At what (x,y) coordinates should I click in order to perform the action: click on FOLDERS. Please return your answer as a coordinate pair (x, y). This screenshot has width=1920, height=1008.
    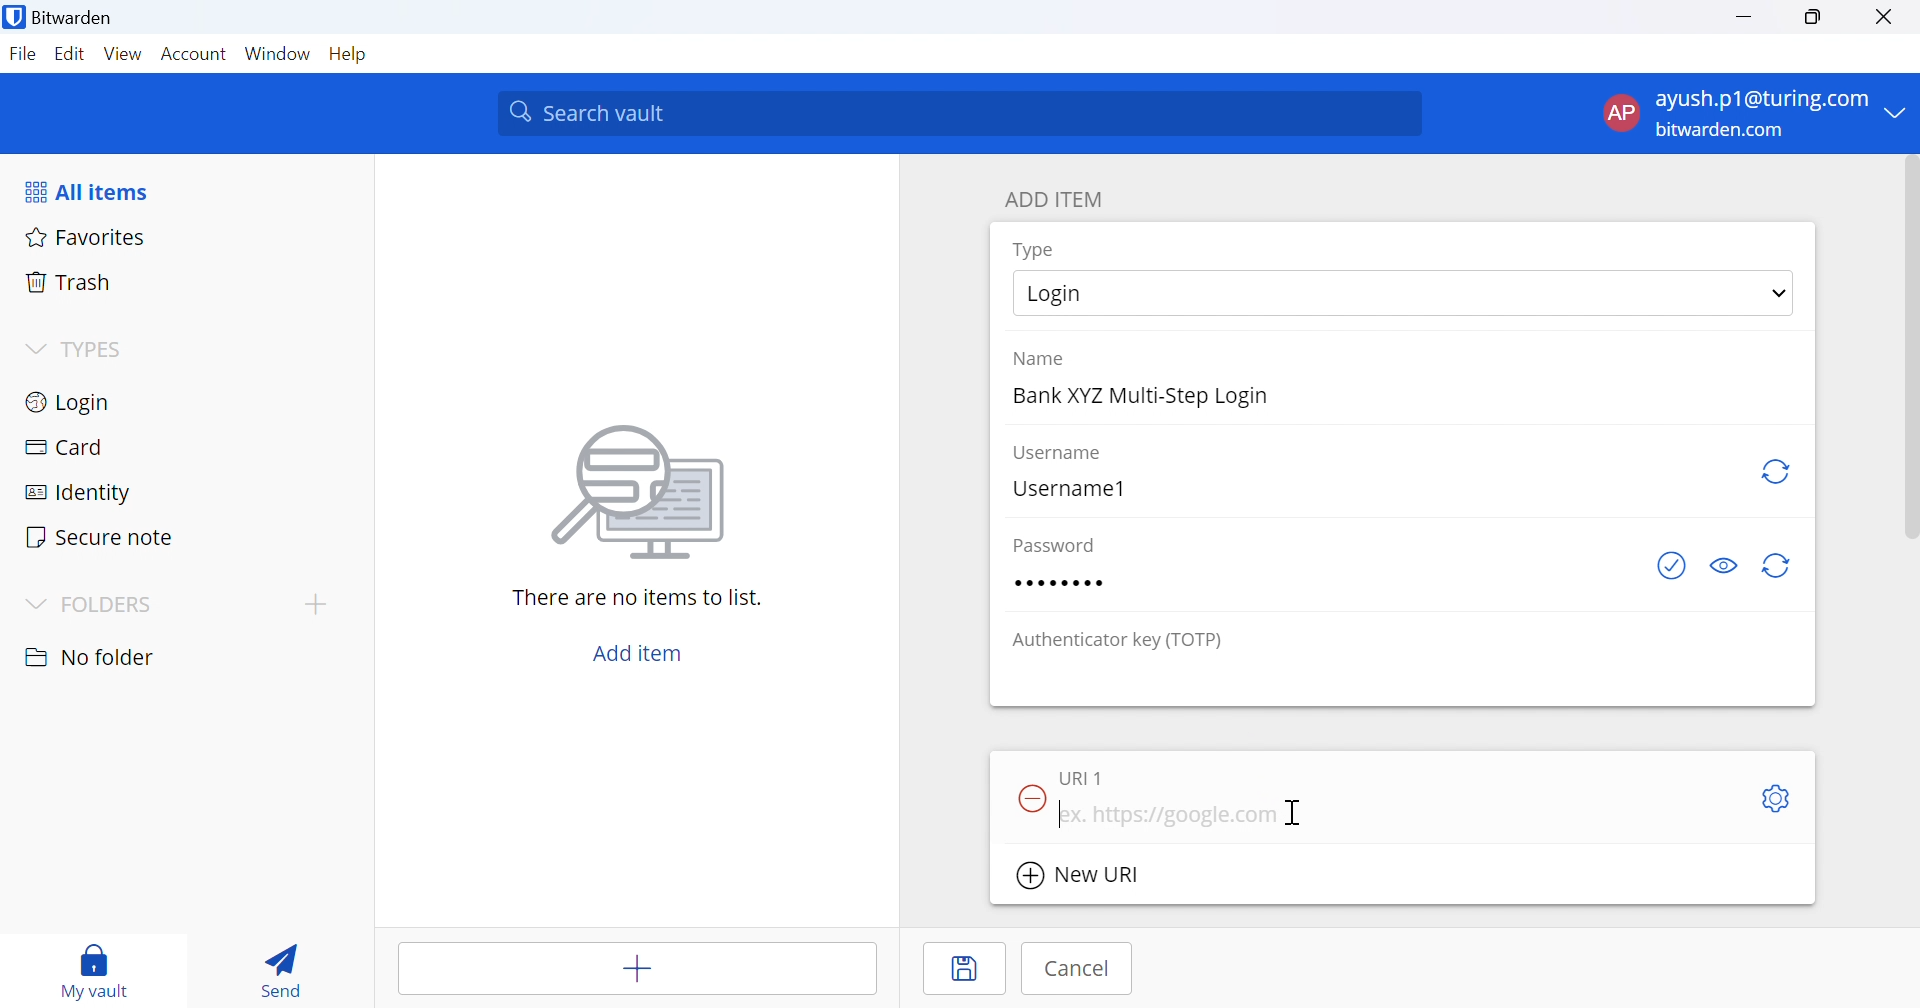
    Looking at the image, I should click on (117, 605).